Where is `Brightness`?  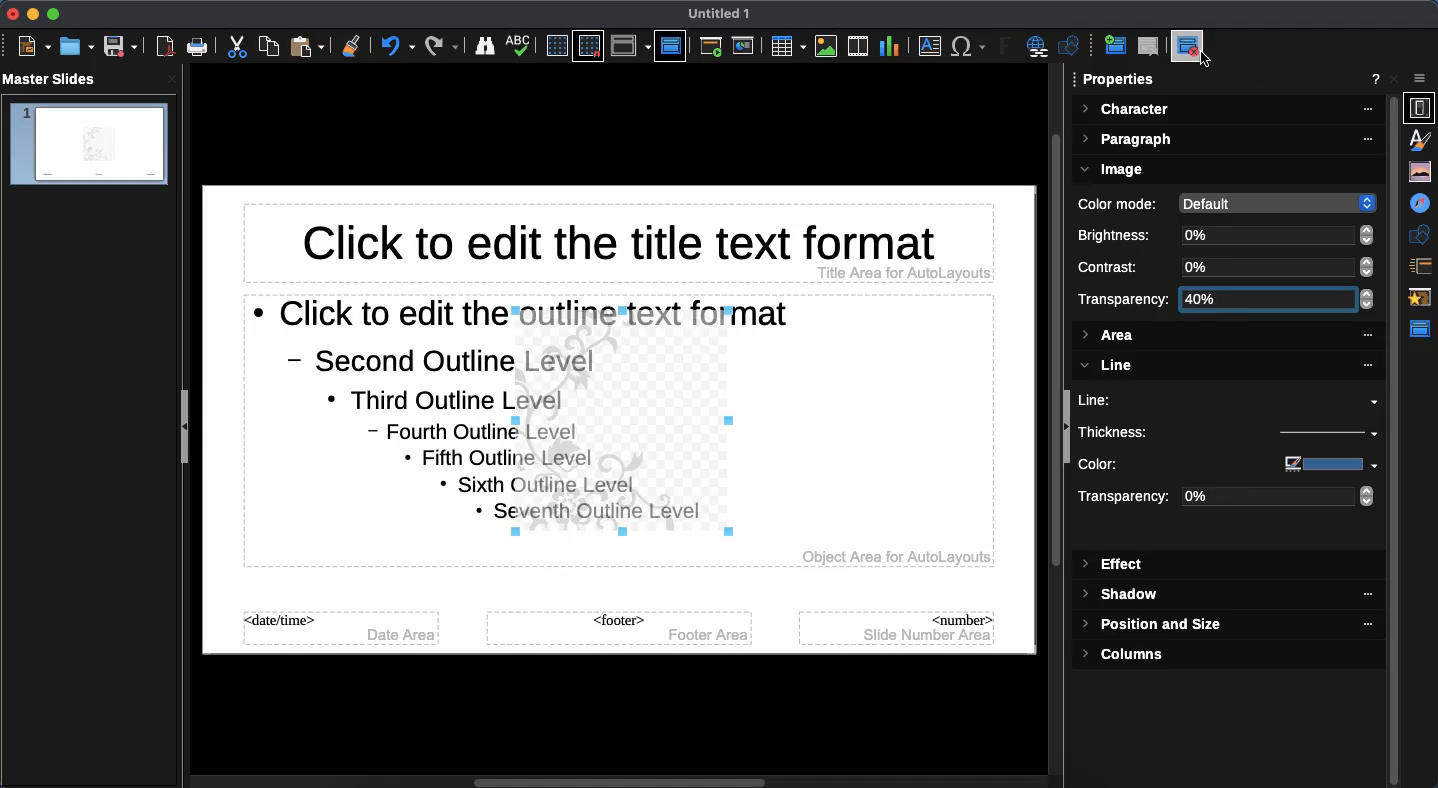
Brightness is located at coordinates (1119, 235).